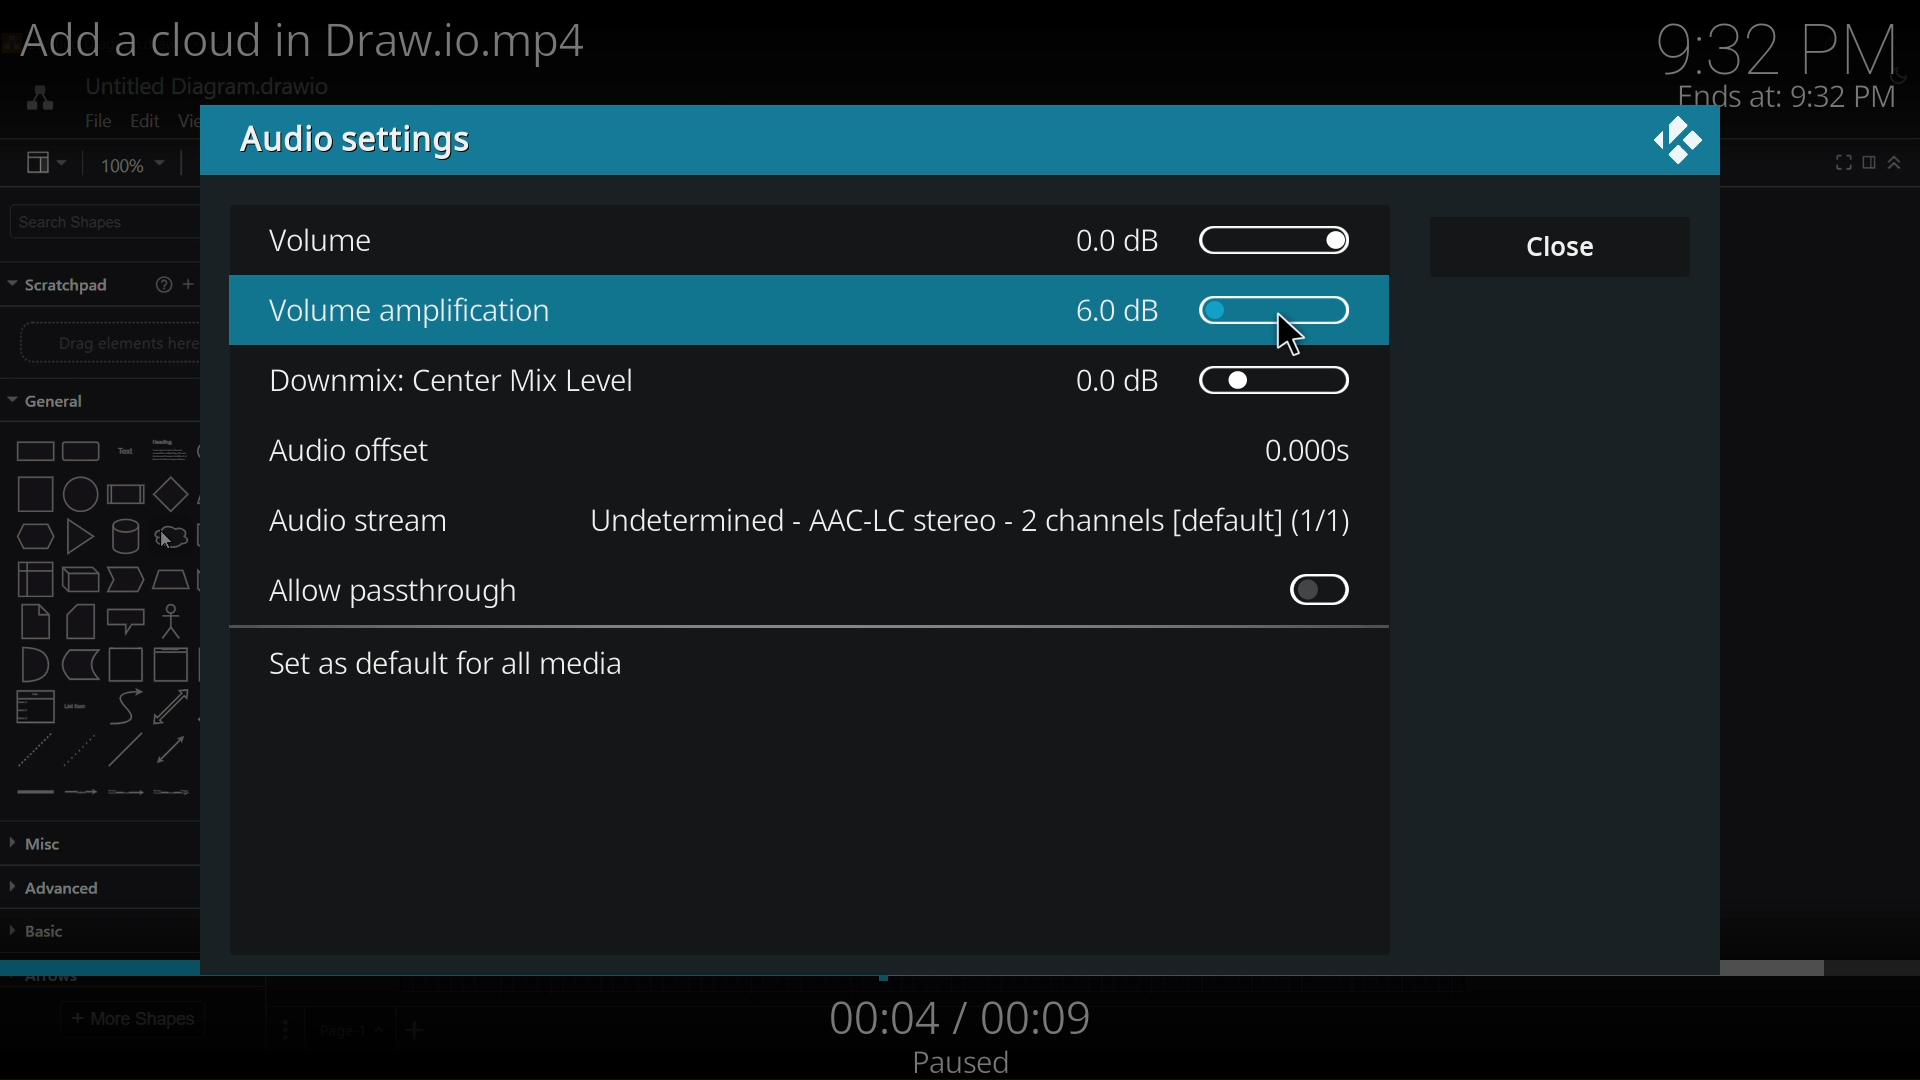 This screenshot has height=1080, width=1920. I want to click on Add a cloud in Draw.io.mp4, so click(323, 46).